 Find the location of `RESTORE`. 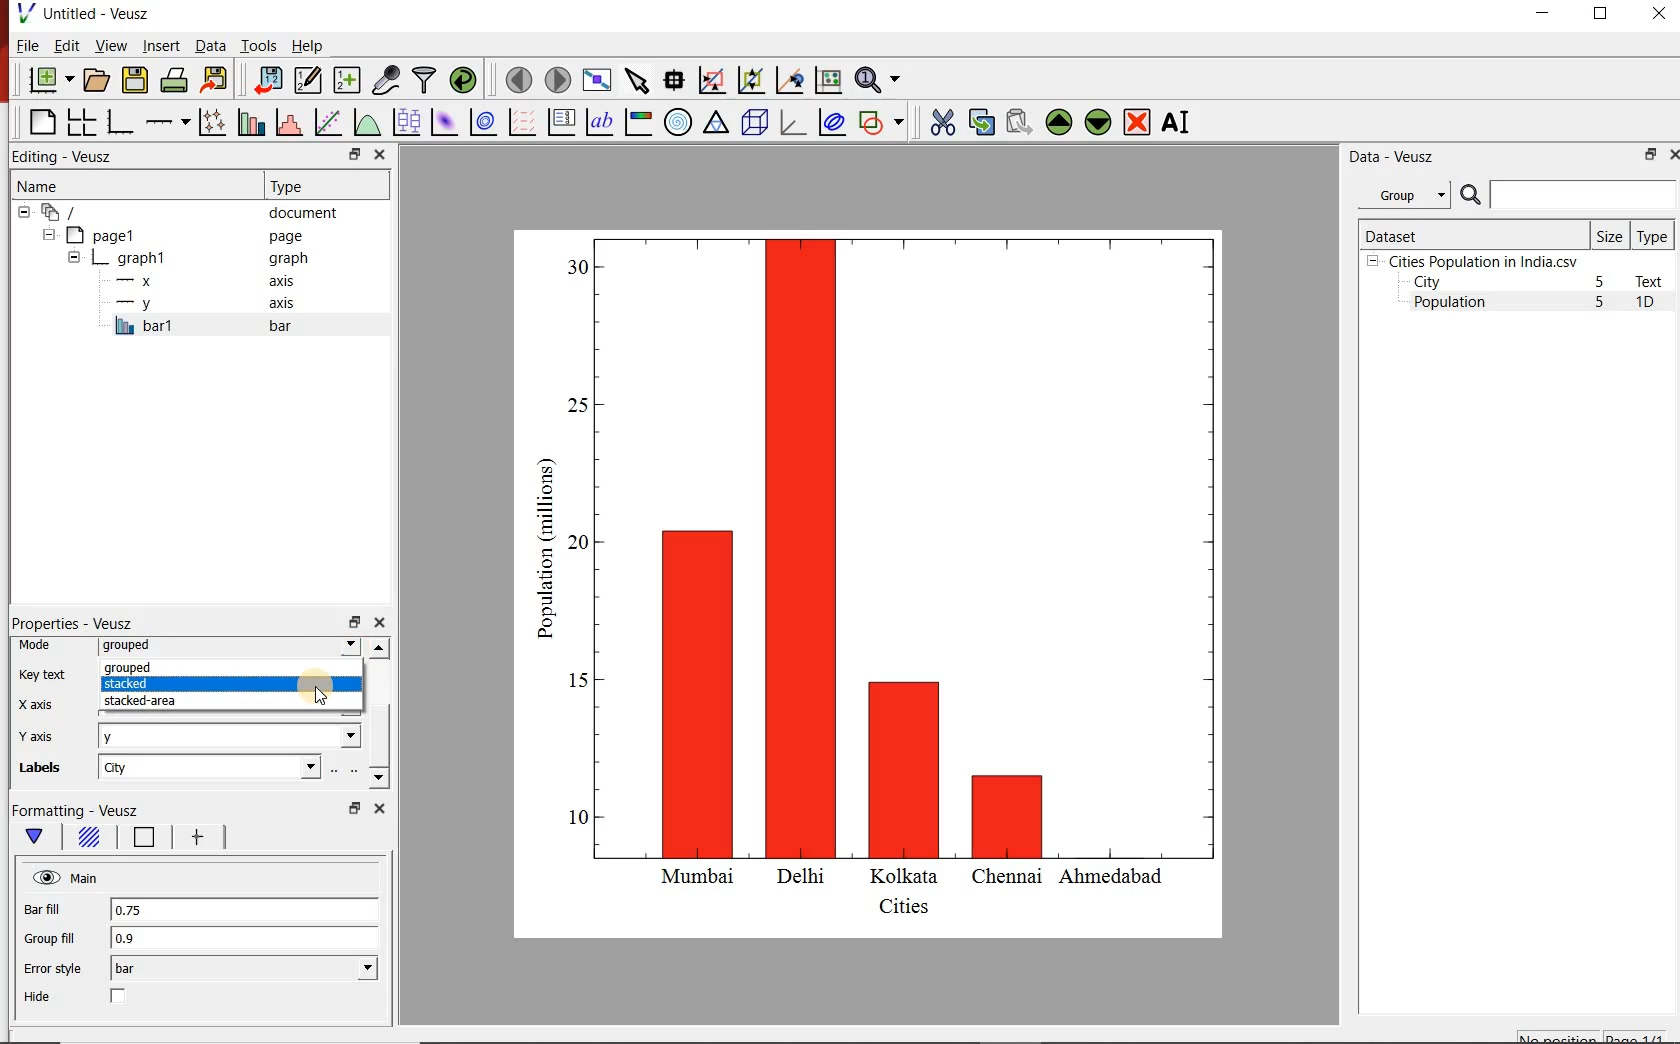

RESTORE is located at coordinates (1601, 14).